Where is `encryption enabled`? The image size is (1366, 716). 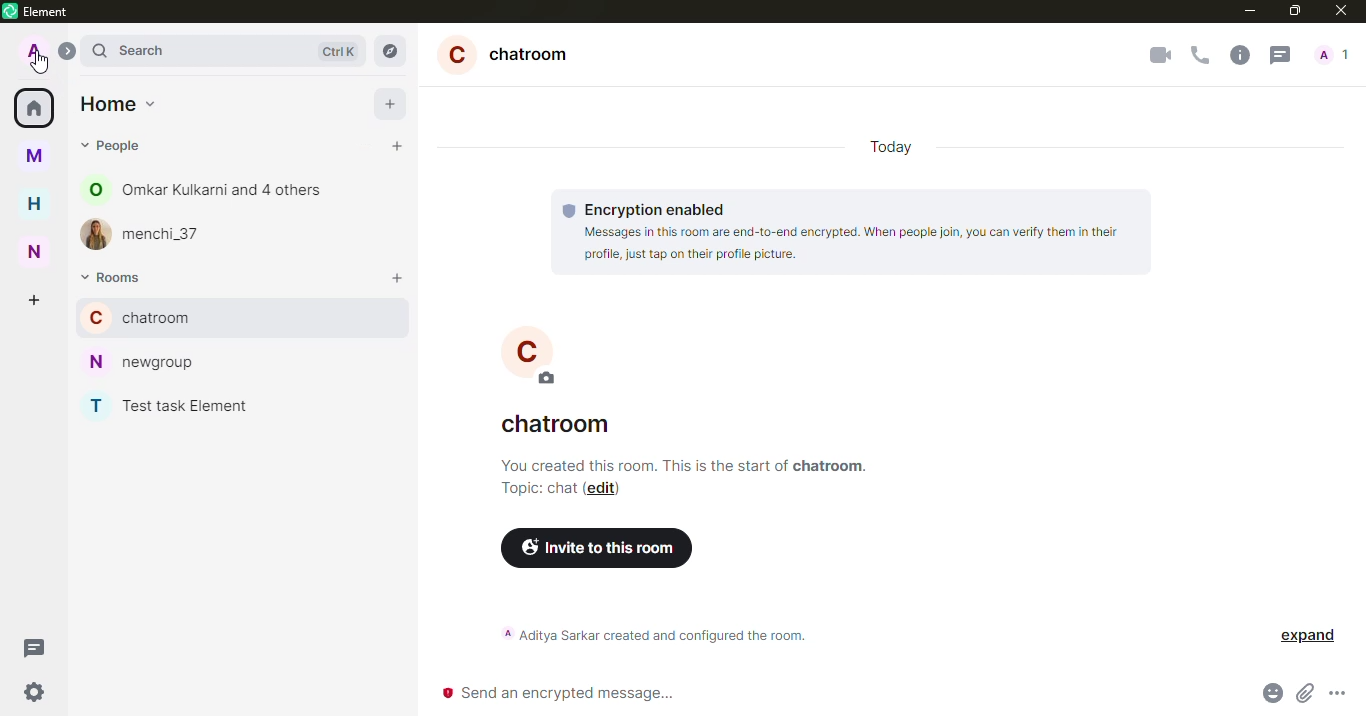
encryption enabled is located at coordinates (647, 209).